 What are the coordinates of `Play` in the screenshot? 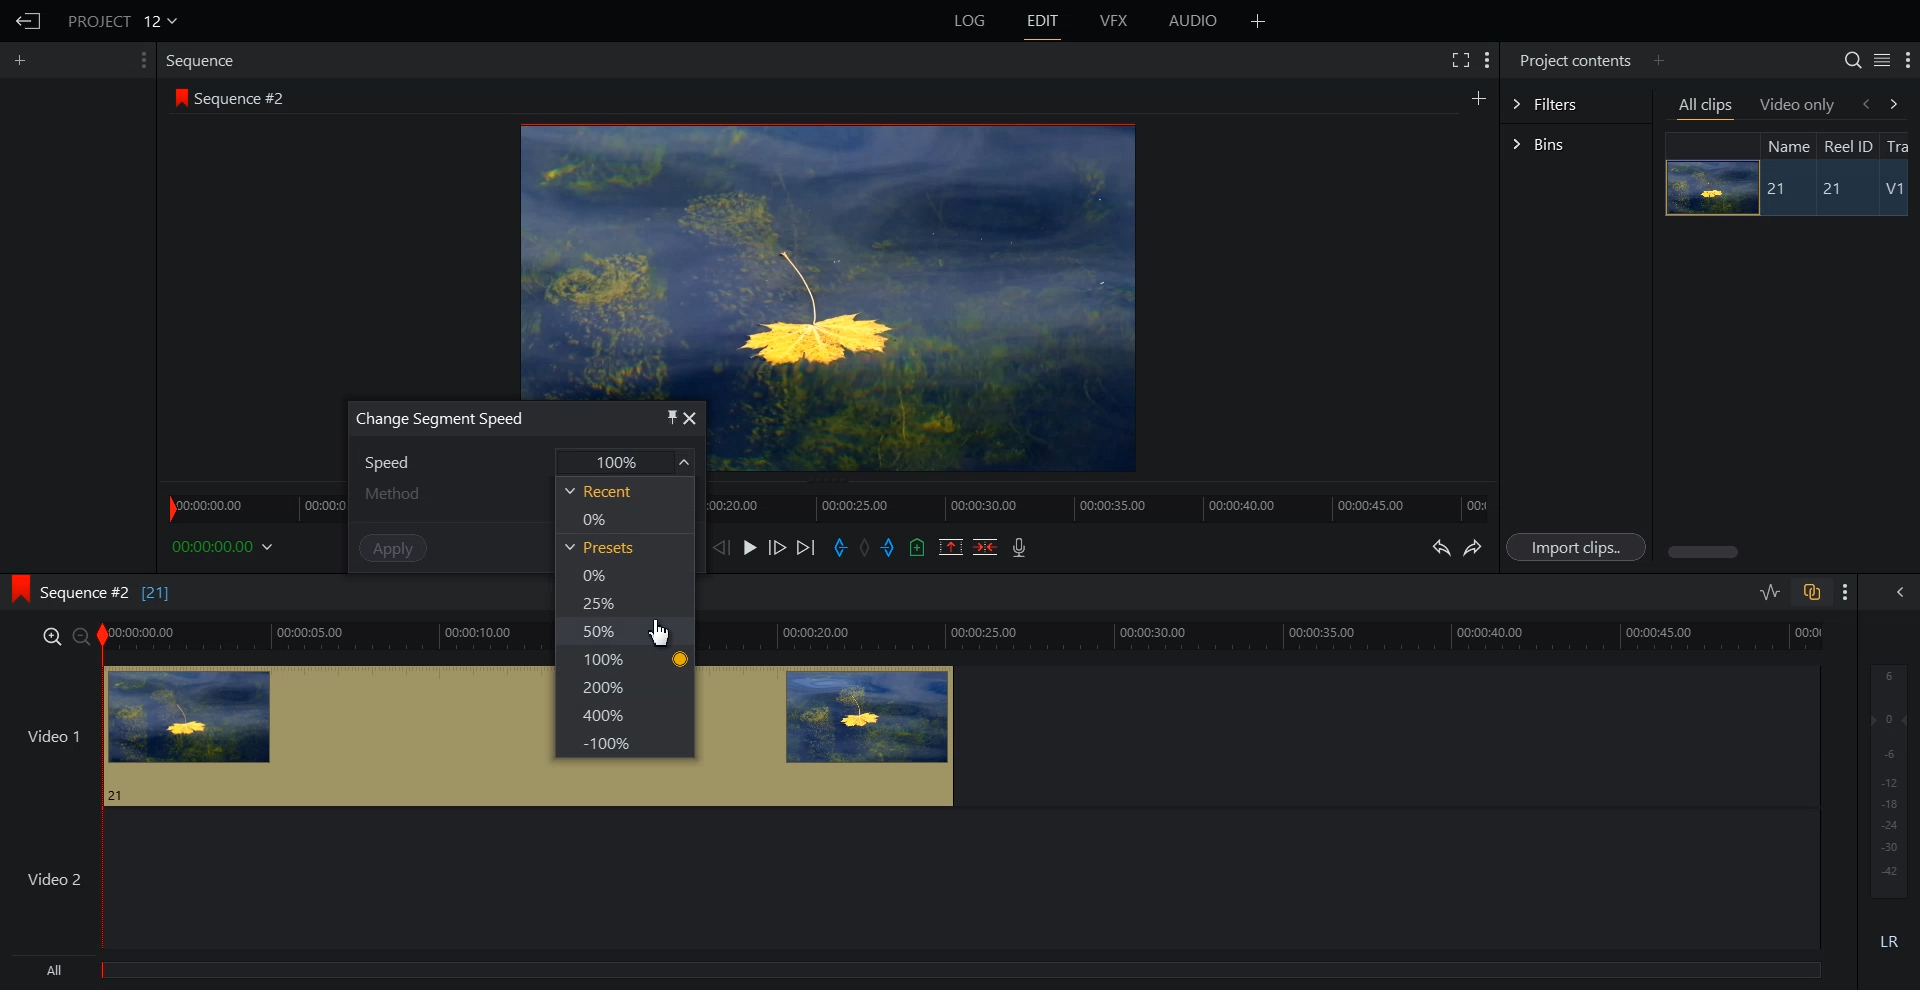 It's located at (752, 547).